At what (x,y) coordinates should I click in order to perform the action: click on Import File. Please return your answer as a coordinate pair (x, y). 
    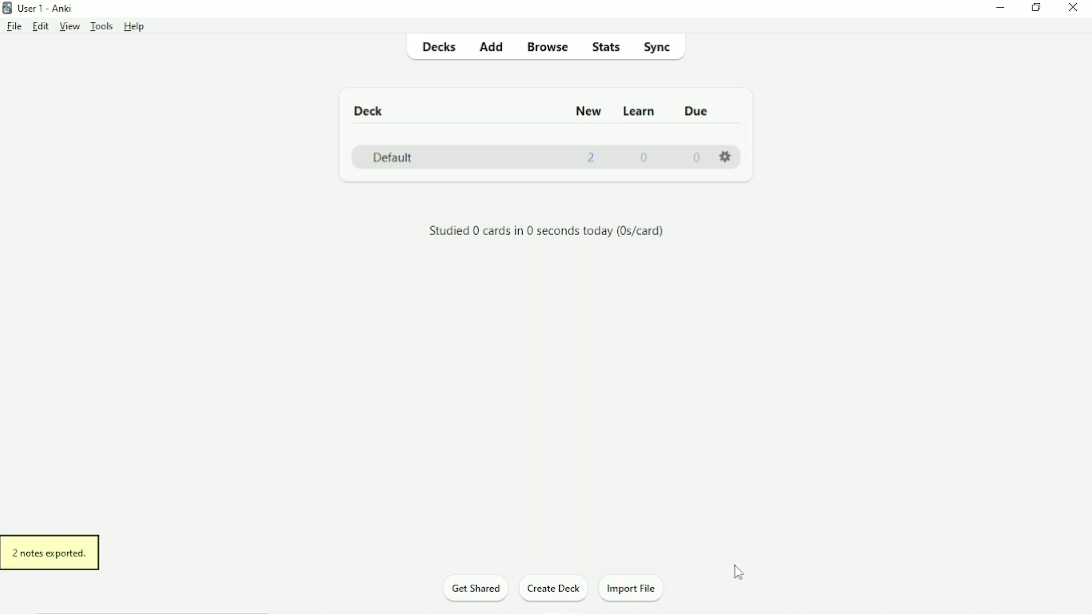
    Looking at the image, I should click on (631, 588).